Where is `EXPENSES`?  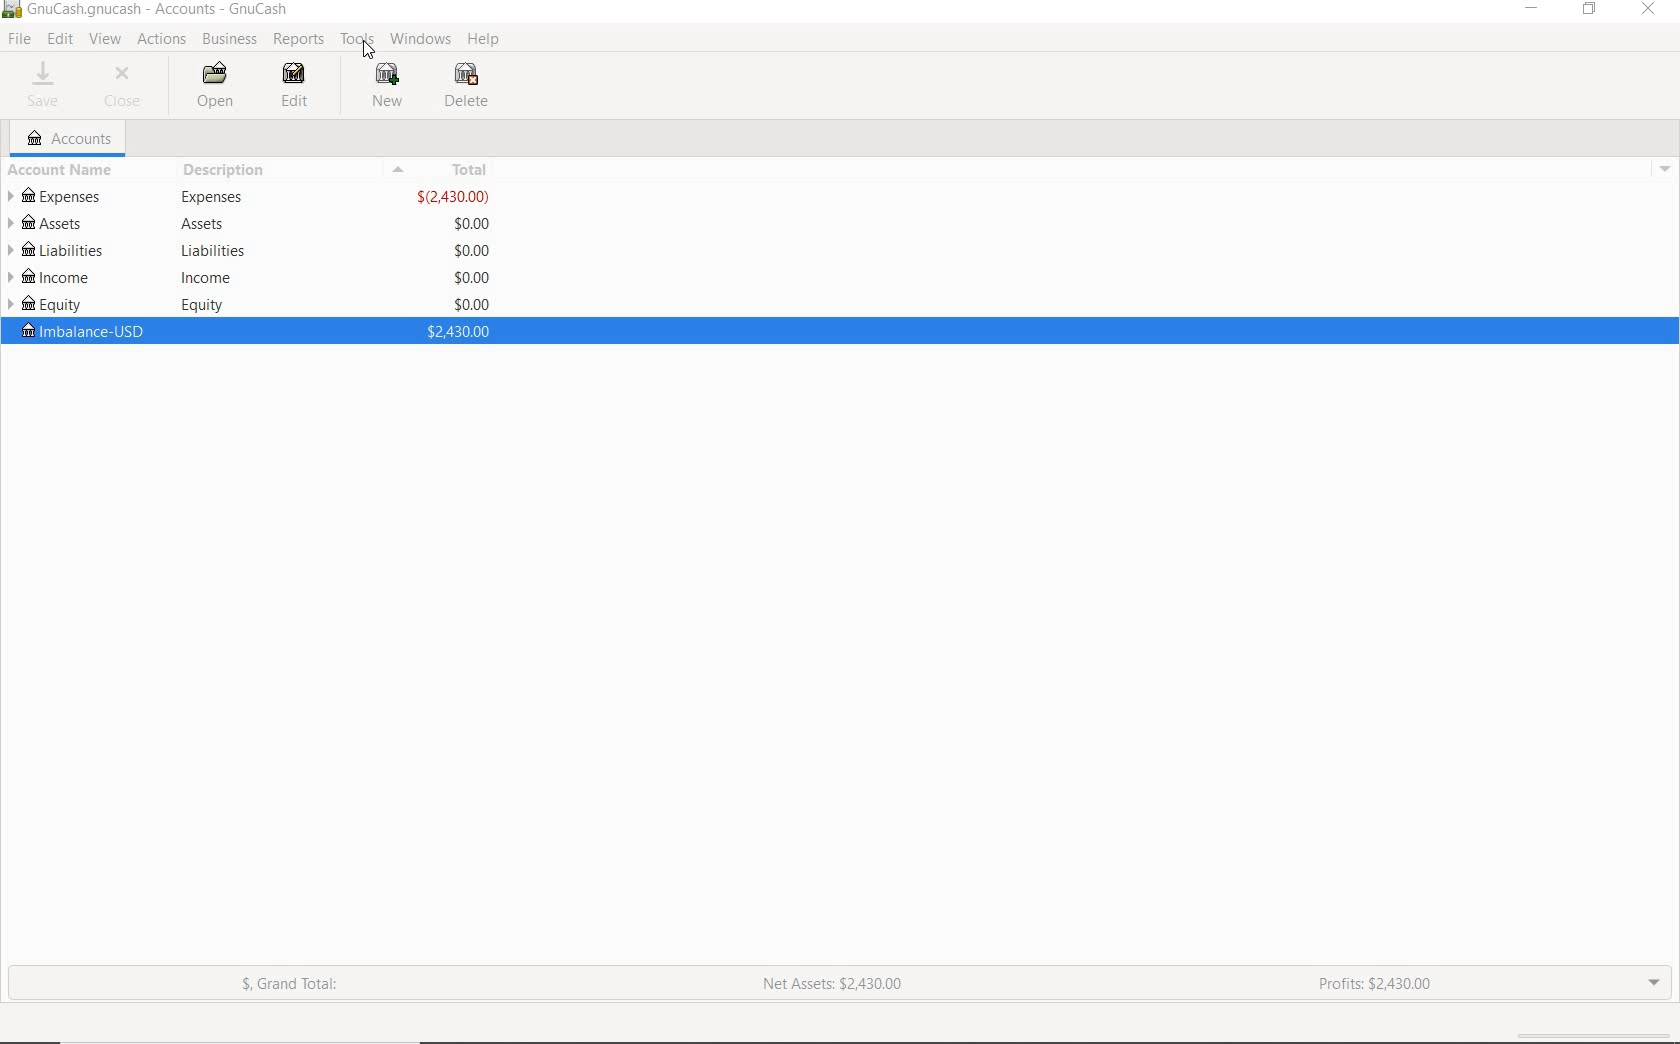 EXPENSES is located at coordinates (60, 197).